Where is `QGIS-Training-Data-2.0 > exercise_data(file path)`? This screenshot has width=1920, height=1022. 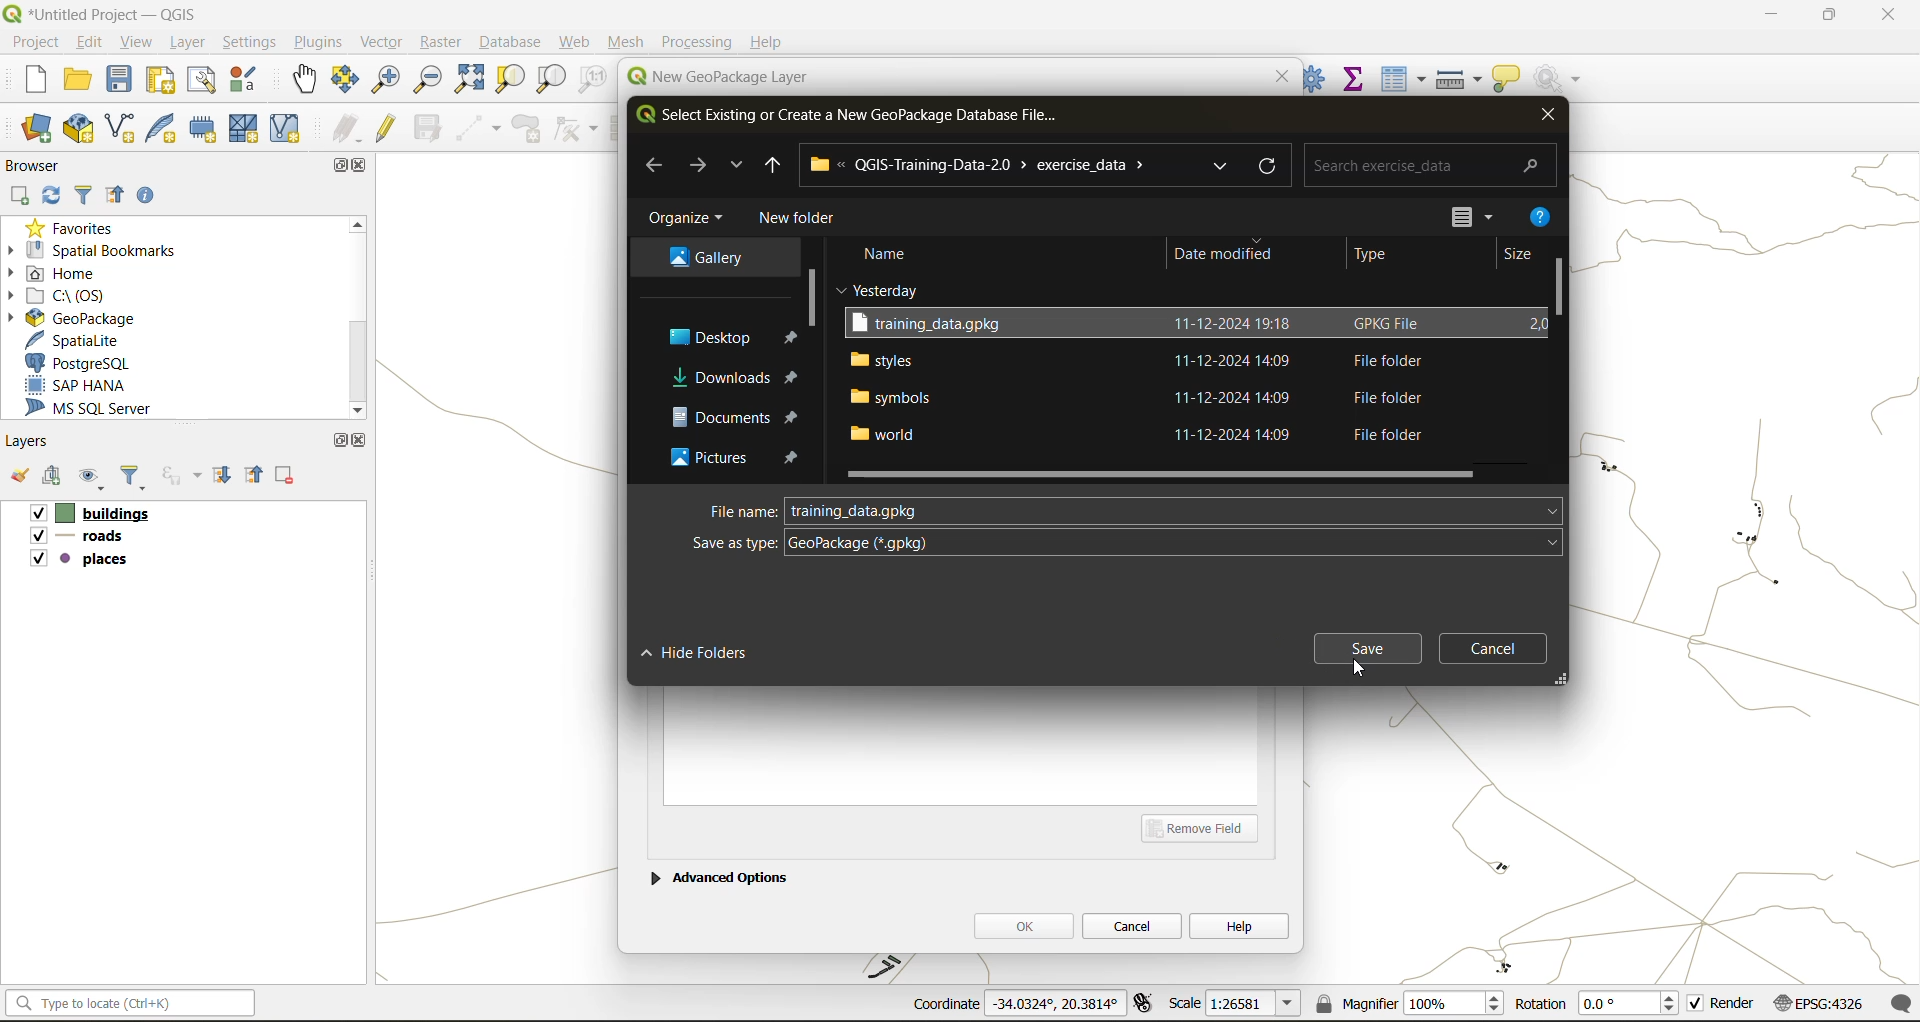
QGIS-Training-Data-2.0 > exercise_data(file path) is located at coordinates (993, 164).